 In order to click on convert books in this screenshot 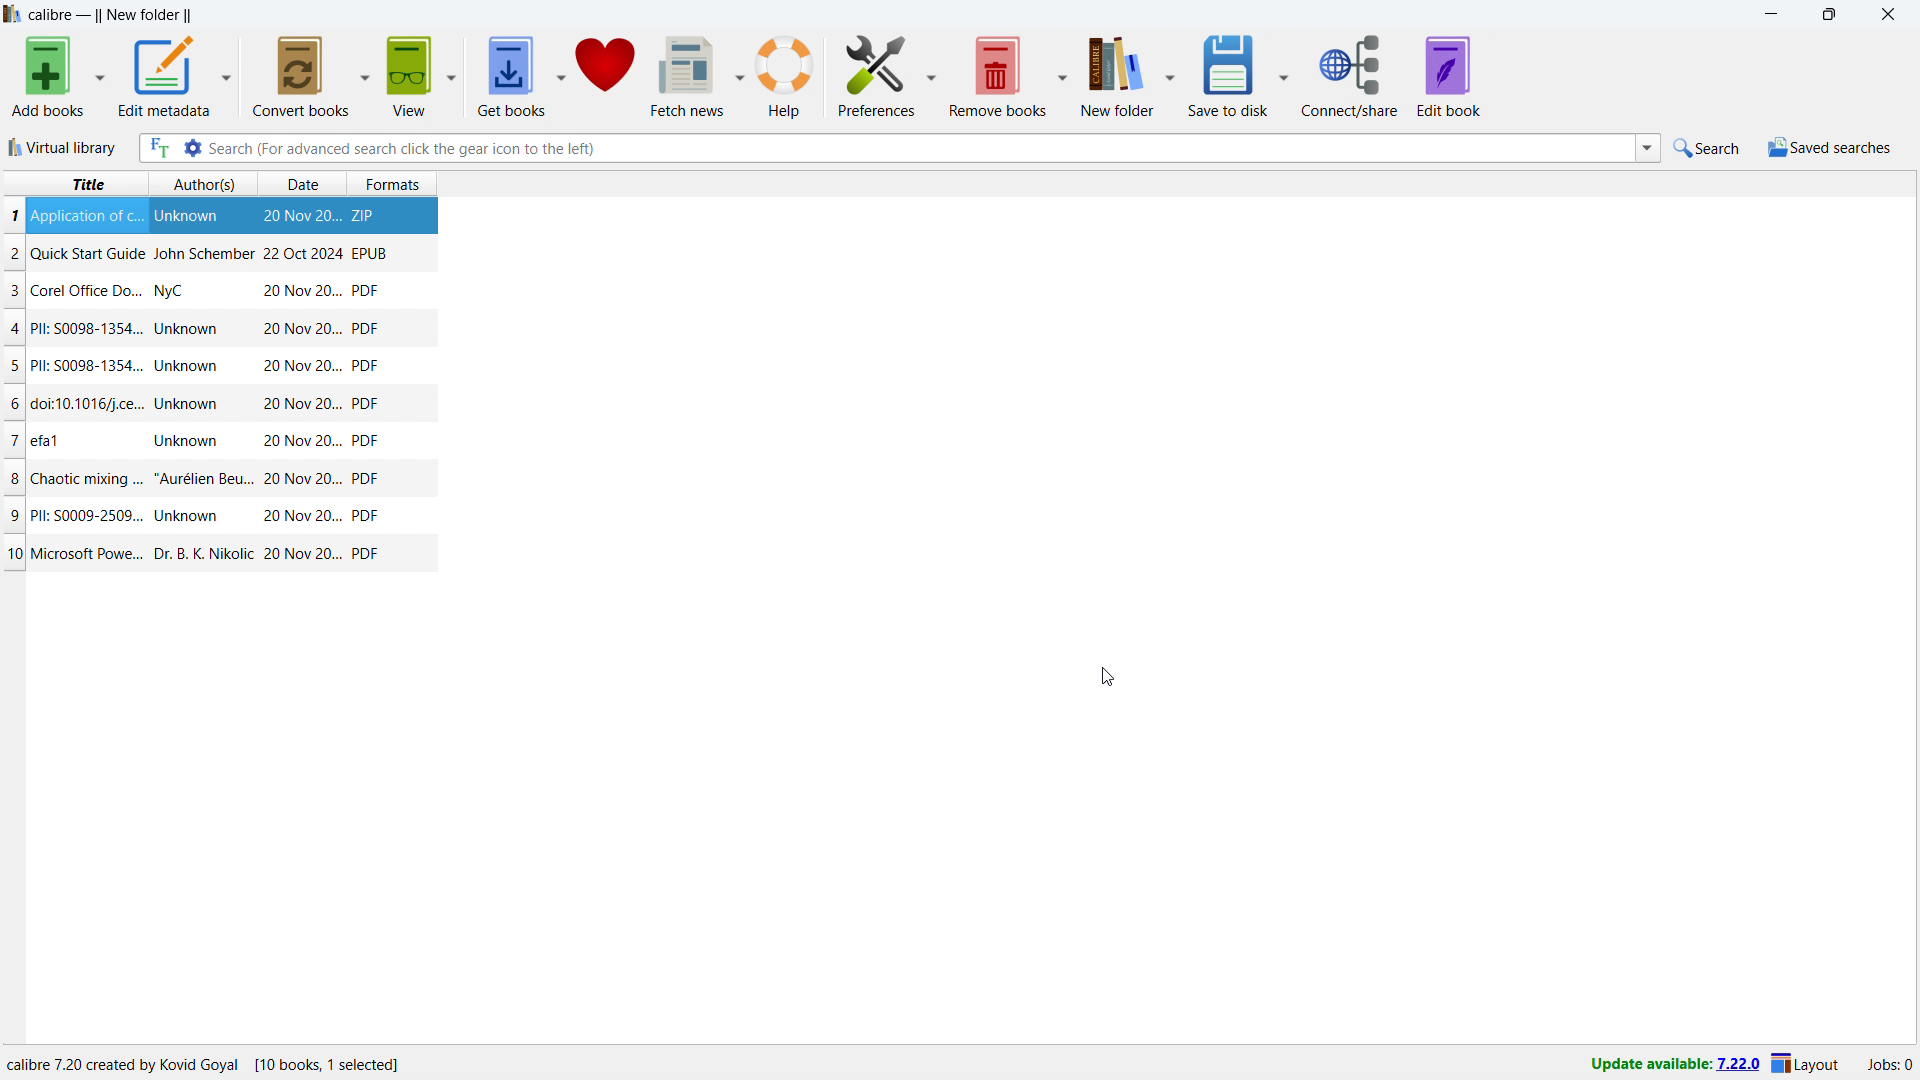, I will do `click(302, 75)`.